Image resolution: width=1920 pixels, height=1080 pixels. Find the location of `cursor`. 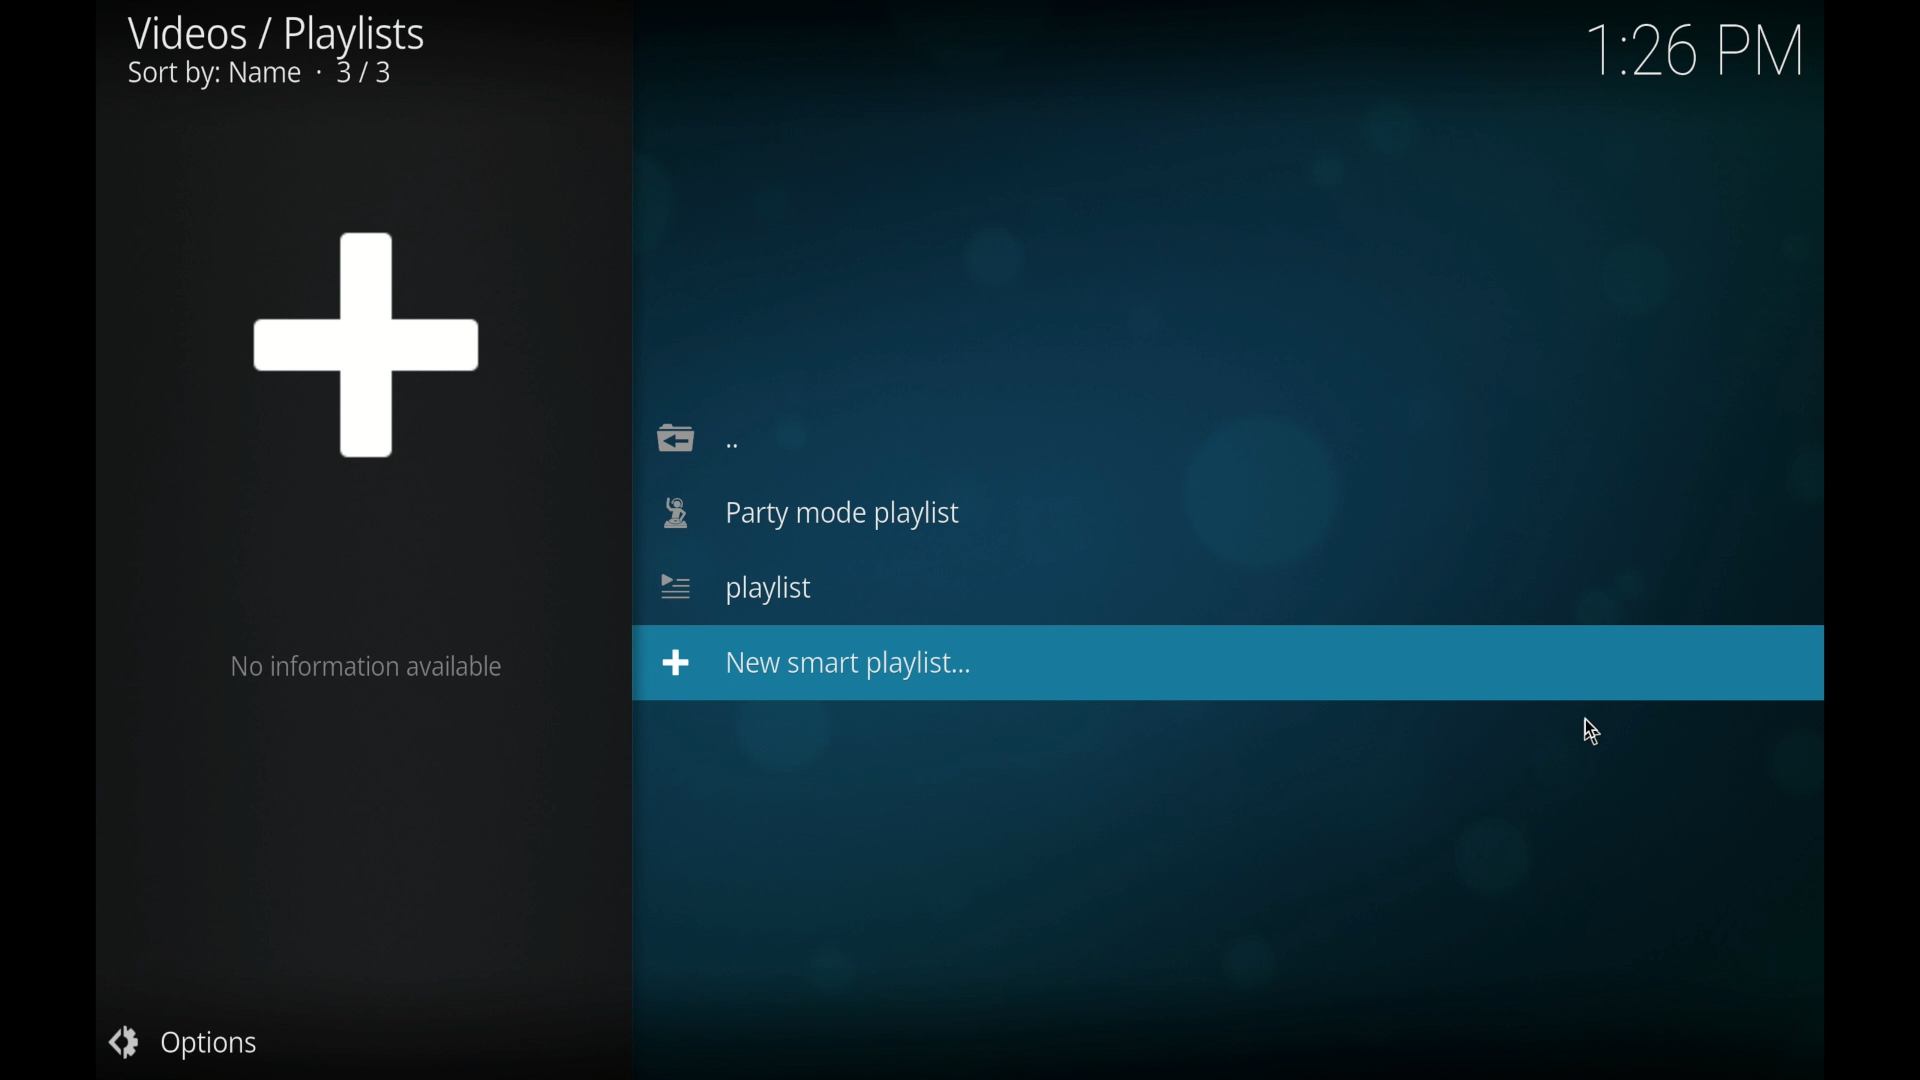

cursor is located at coordinates (1598, 731).